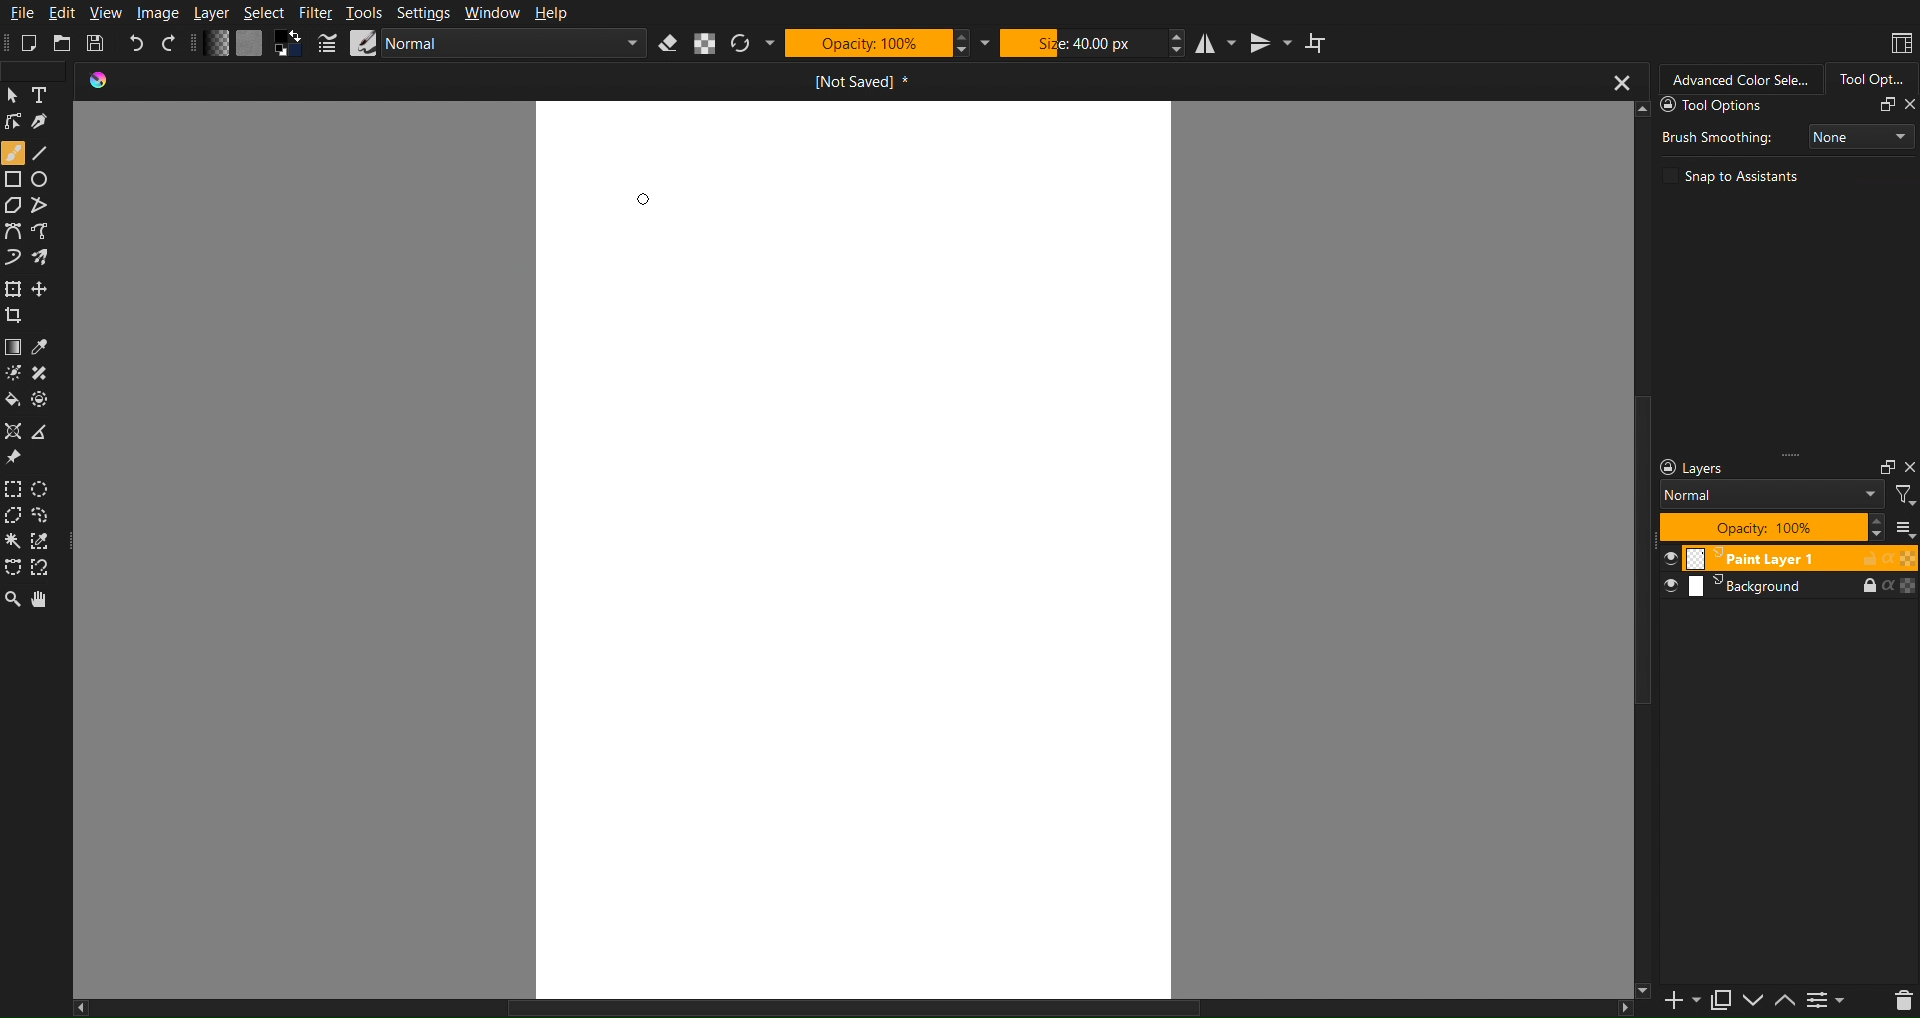  Describe the element at coordinates (46, 569) in the screenshot. I see `Magnet Marquee` at that location.